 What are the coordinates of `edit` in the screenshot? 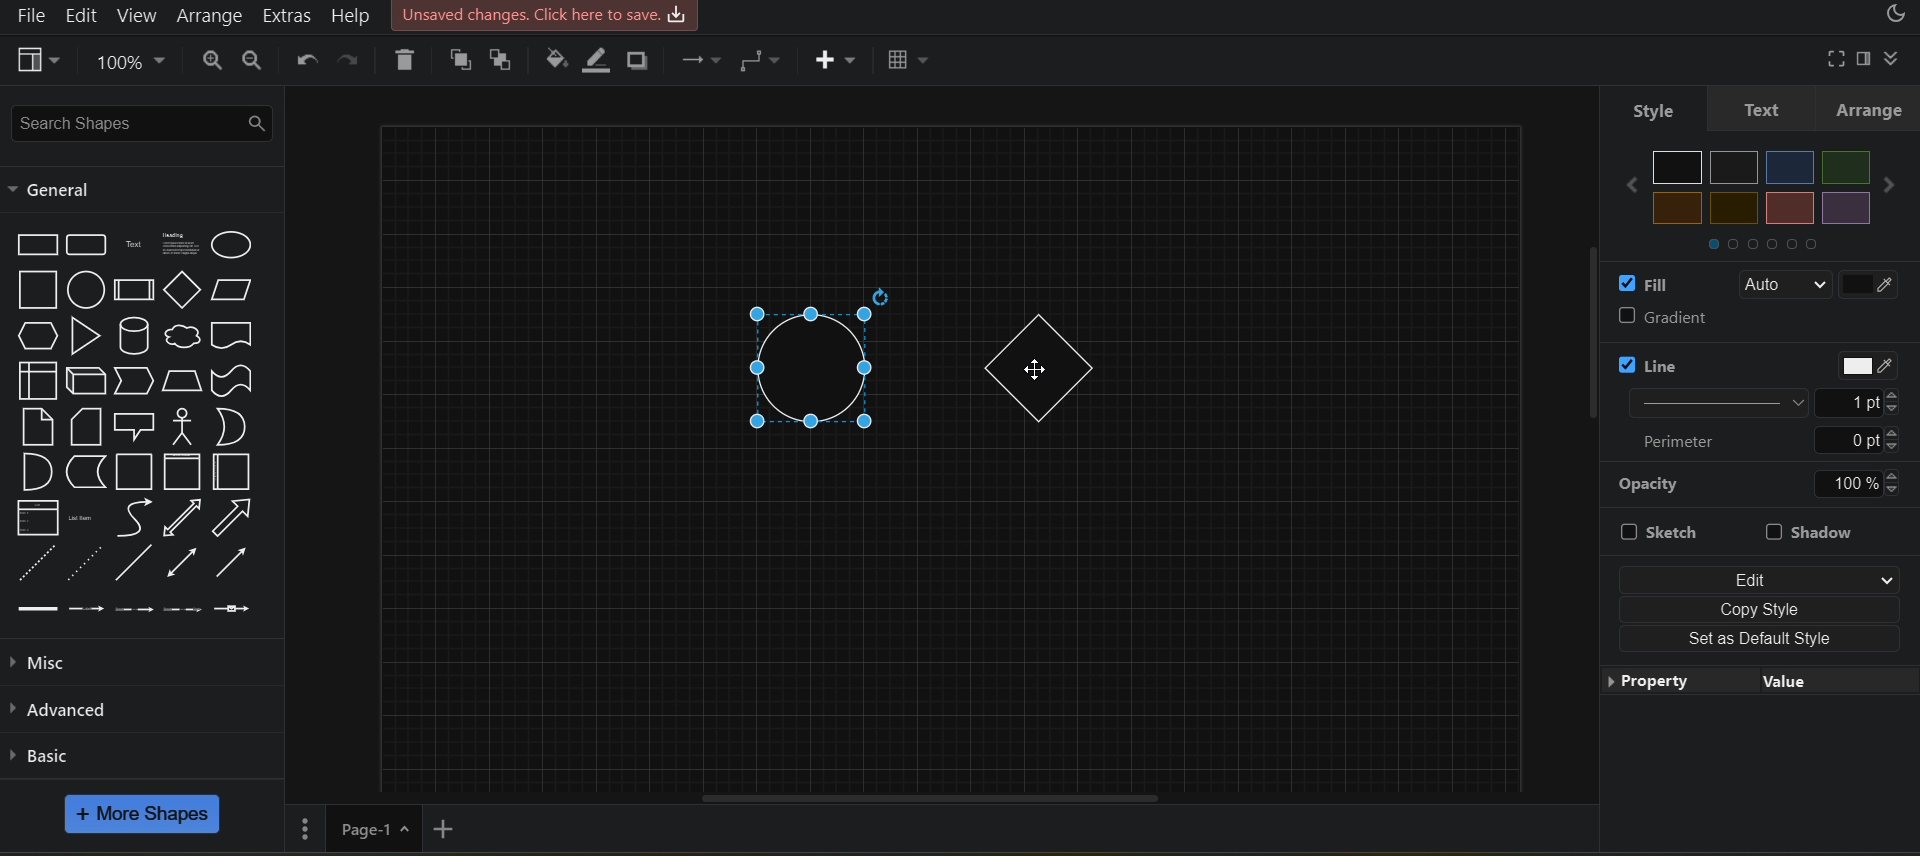 It's located at (1753, 577).